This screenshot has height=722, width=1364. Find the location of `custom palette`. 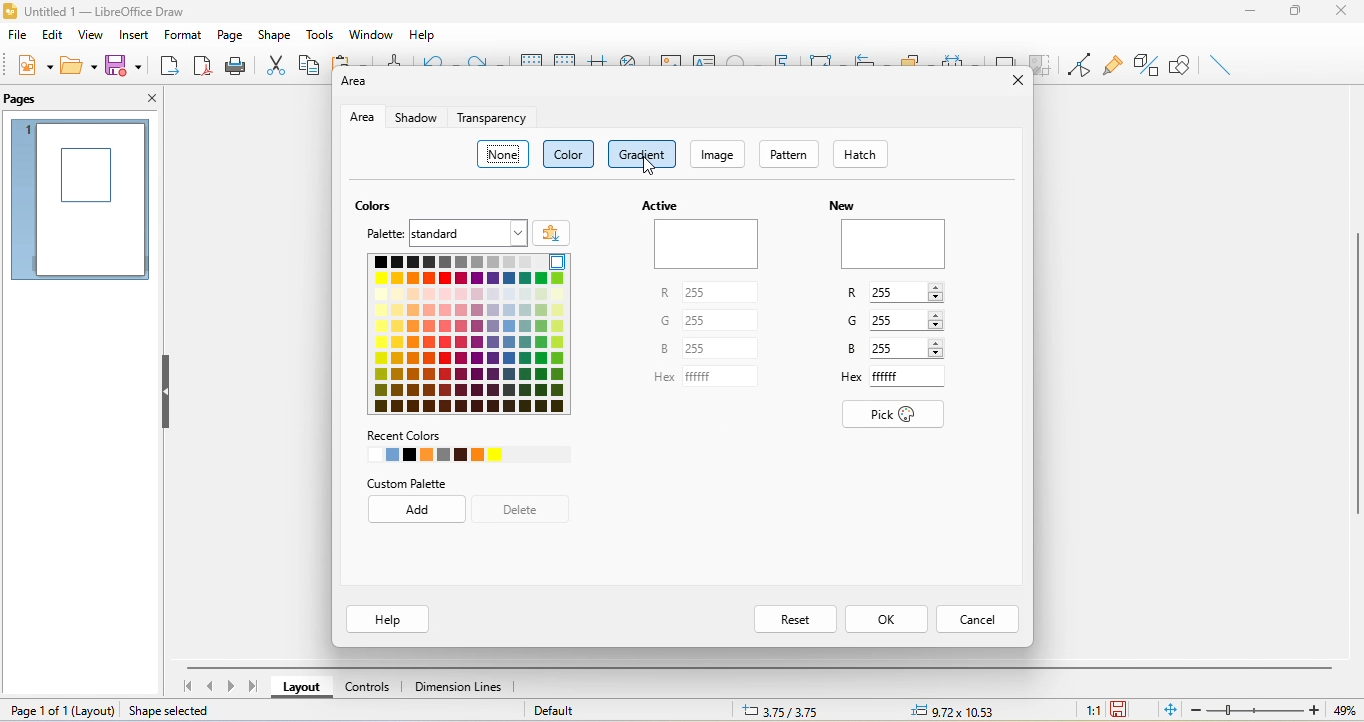

custom palette is located at coordinates (421, 484).